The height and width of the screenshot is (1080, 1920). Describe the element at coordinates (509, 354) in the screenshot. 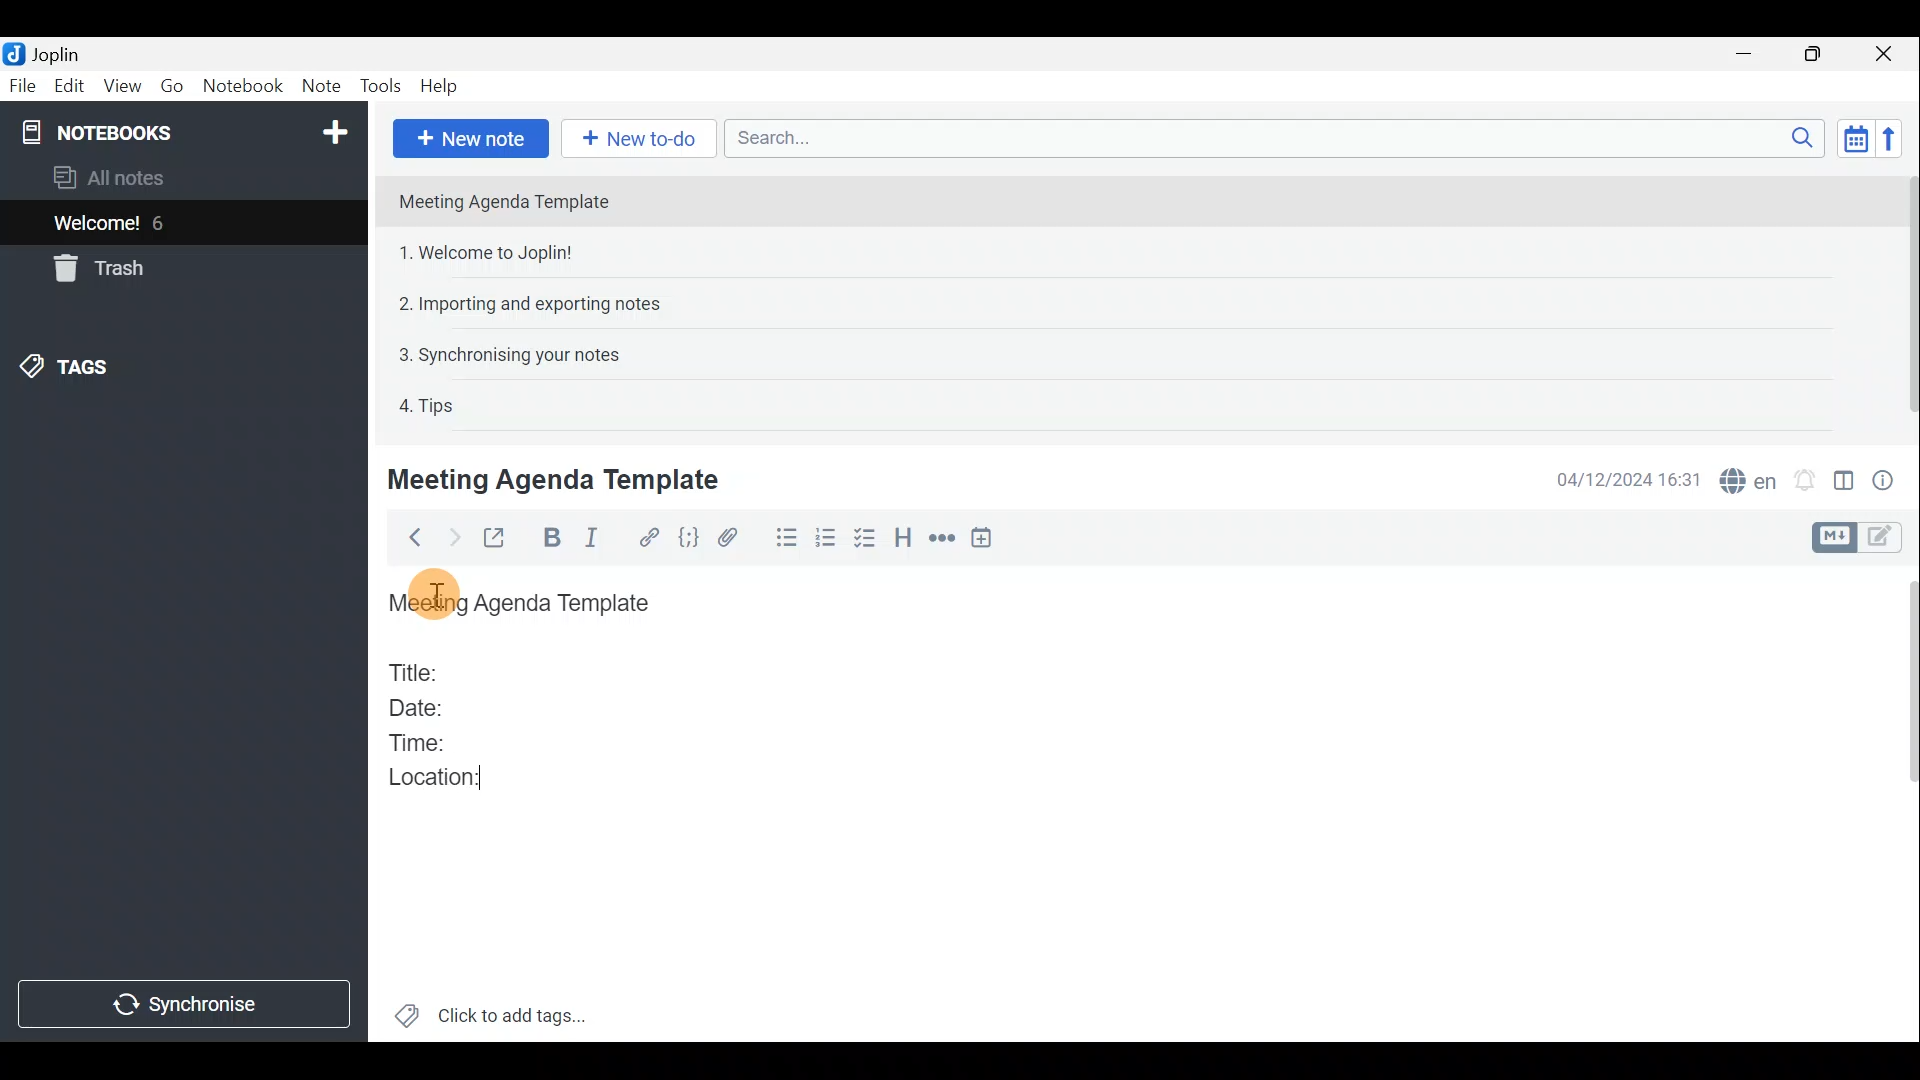

I see `3. Synchronising your notes` at that location.